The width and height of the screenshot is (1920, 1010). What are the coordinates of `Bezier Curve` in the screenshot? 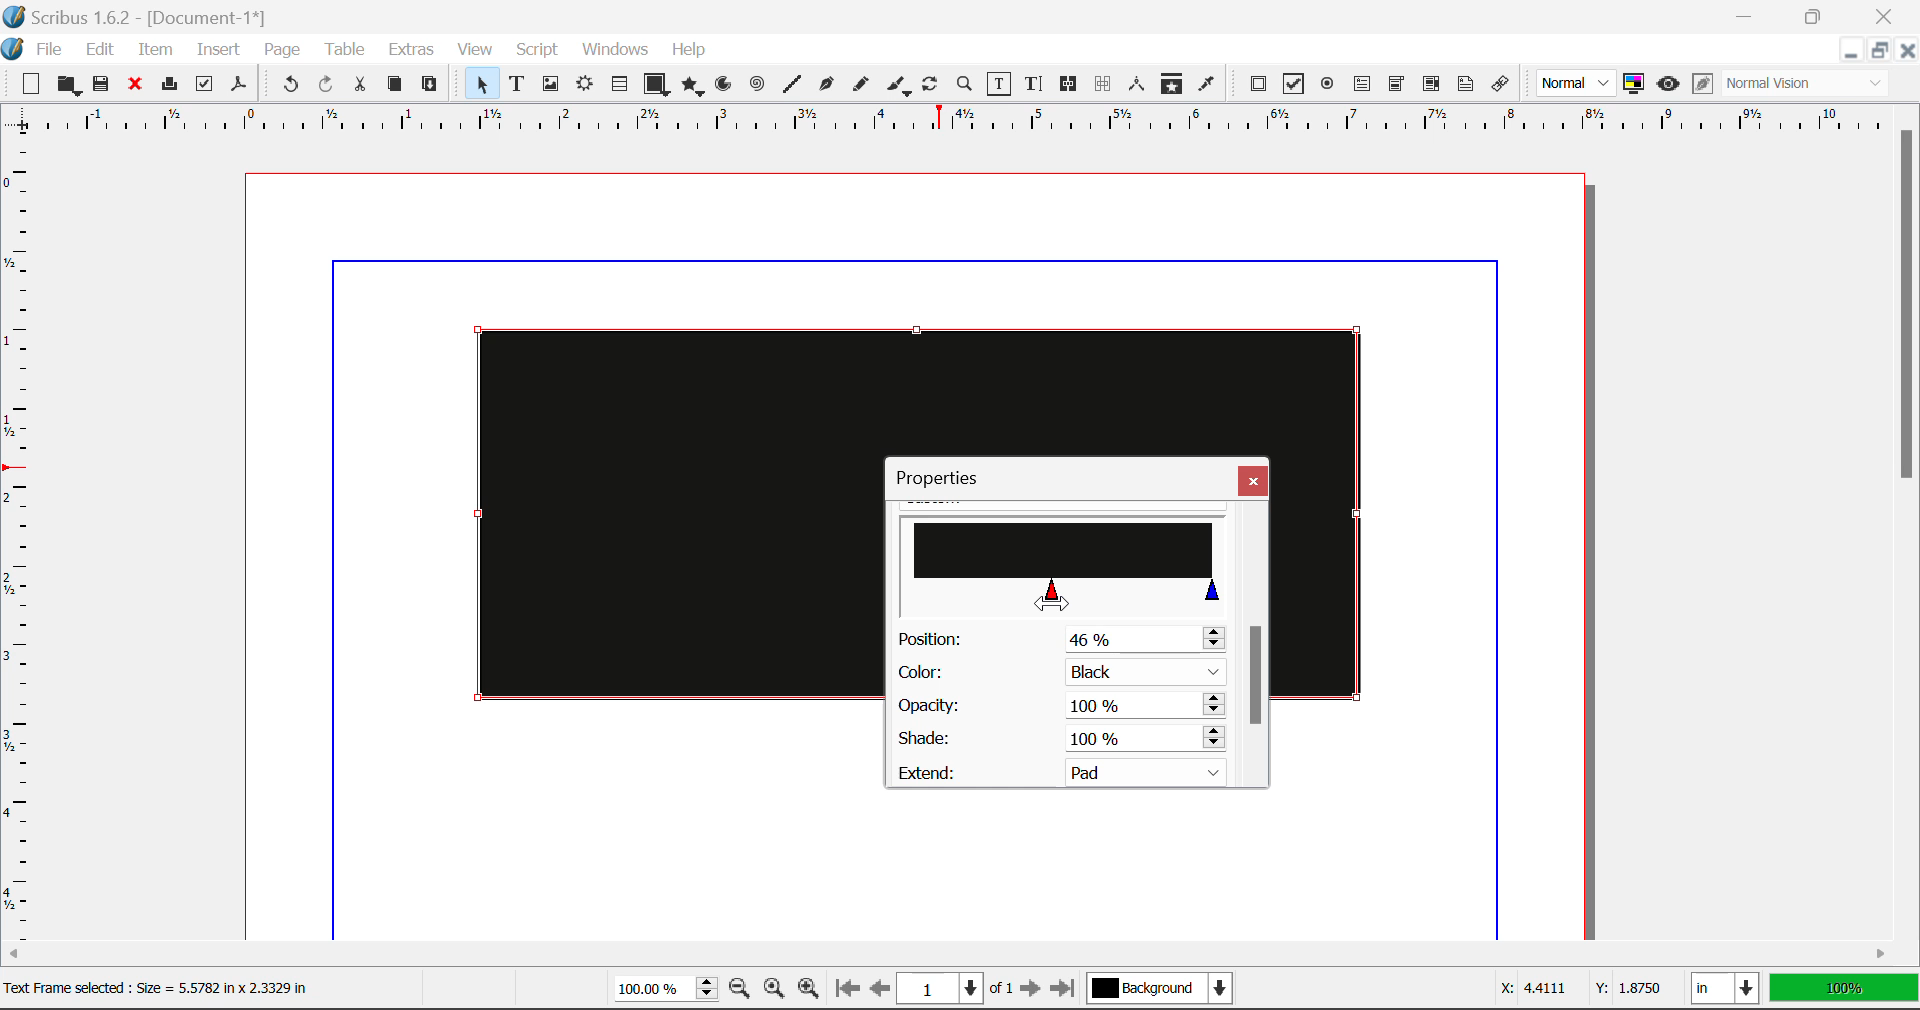 It's located at (827, 87).